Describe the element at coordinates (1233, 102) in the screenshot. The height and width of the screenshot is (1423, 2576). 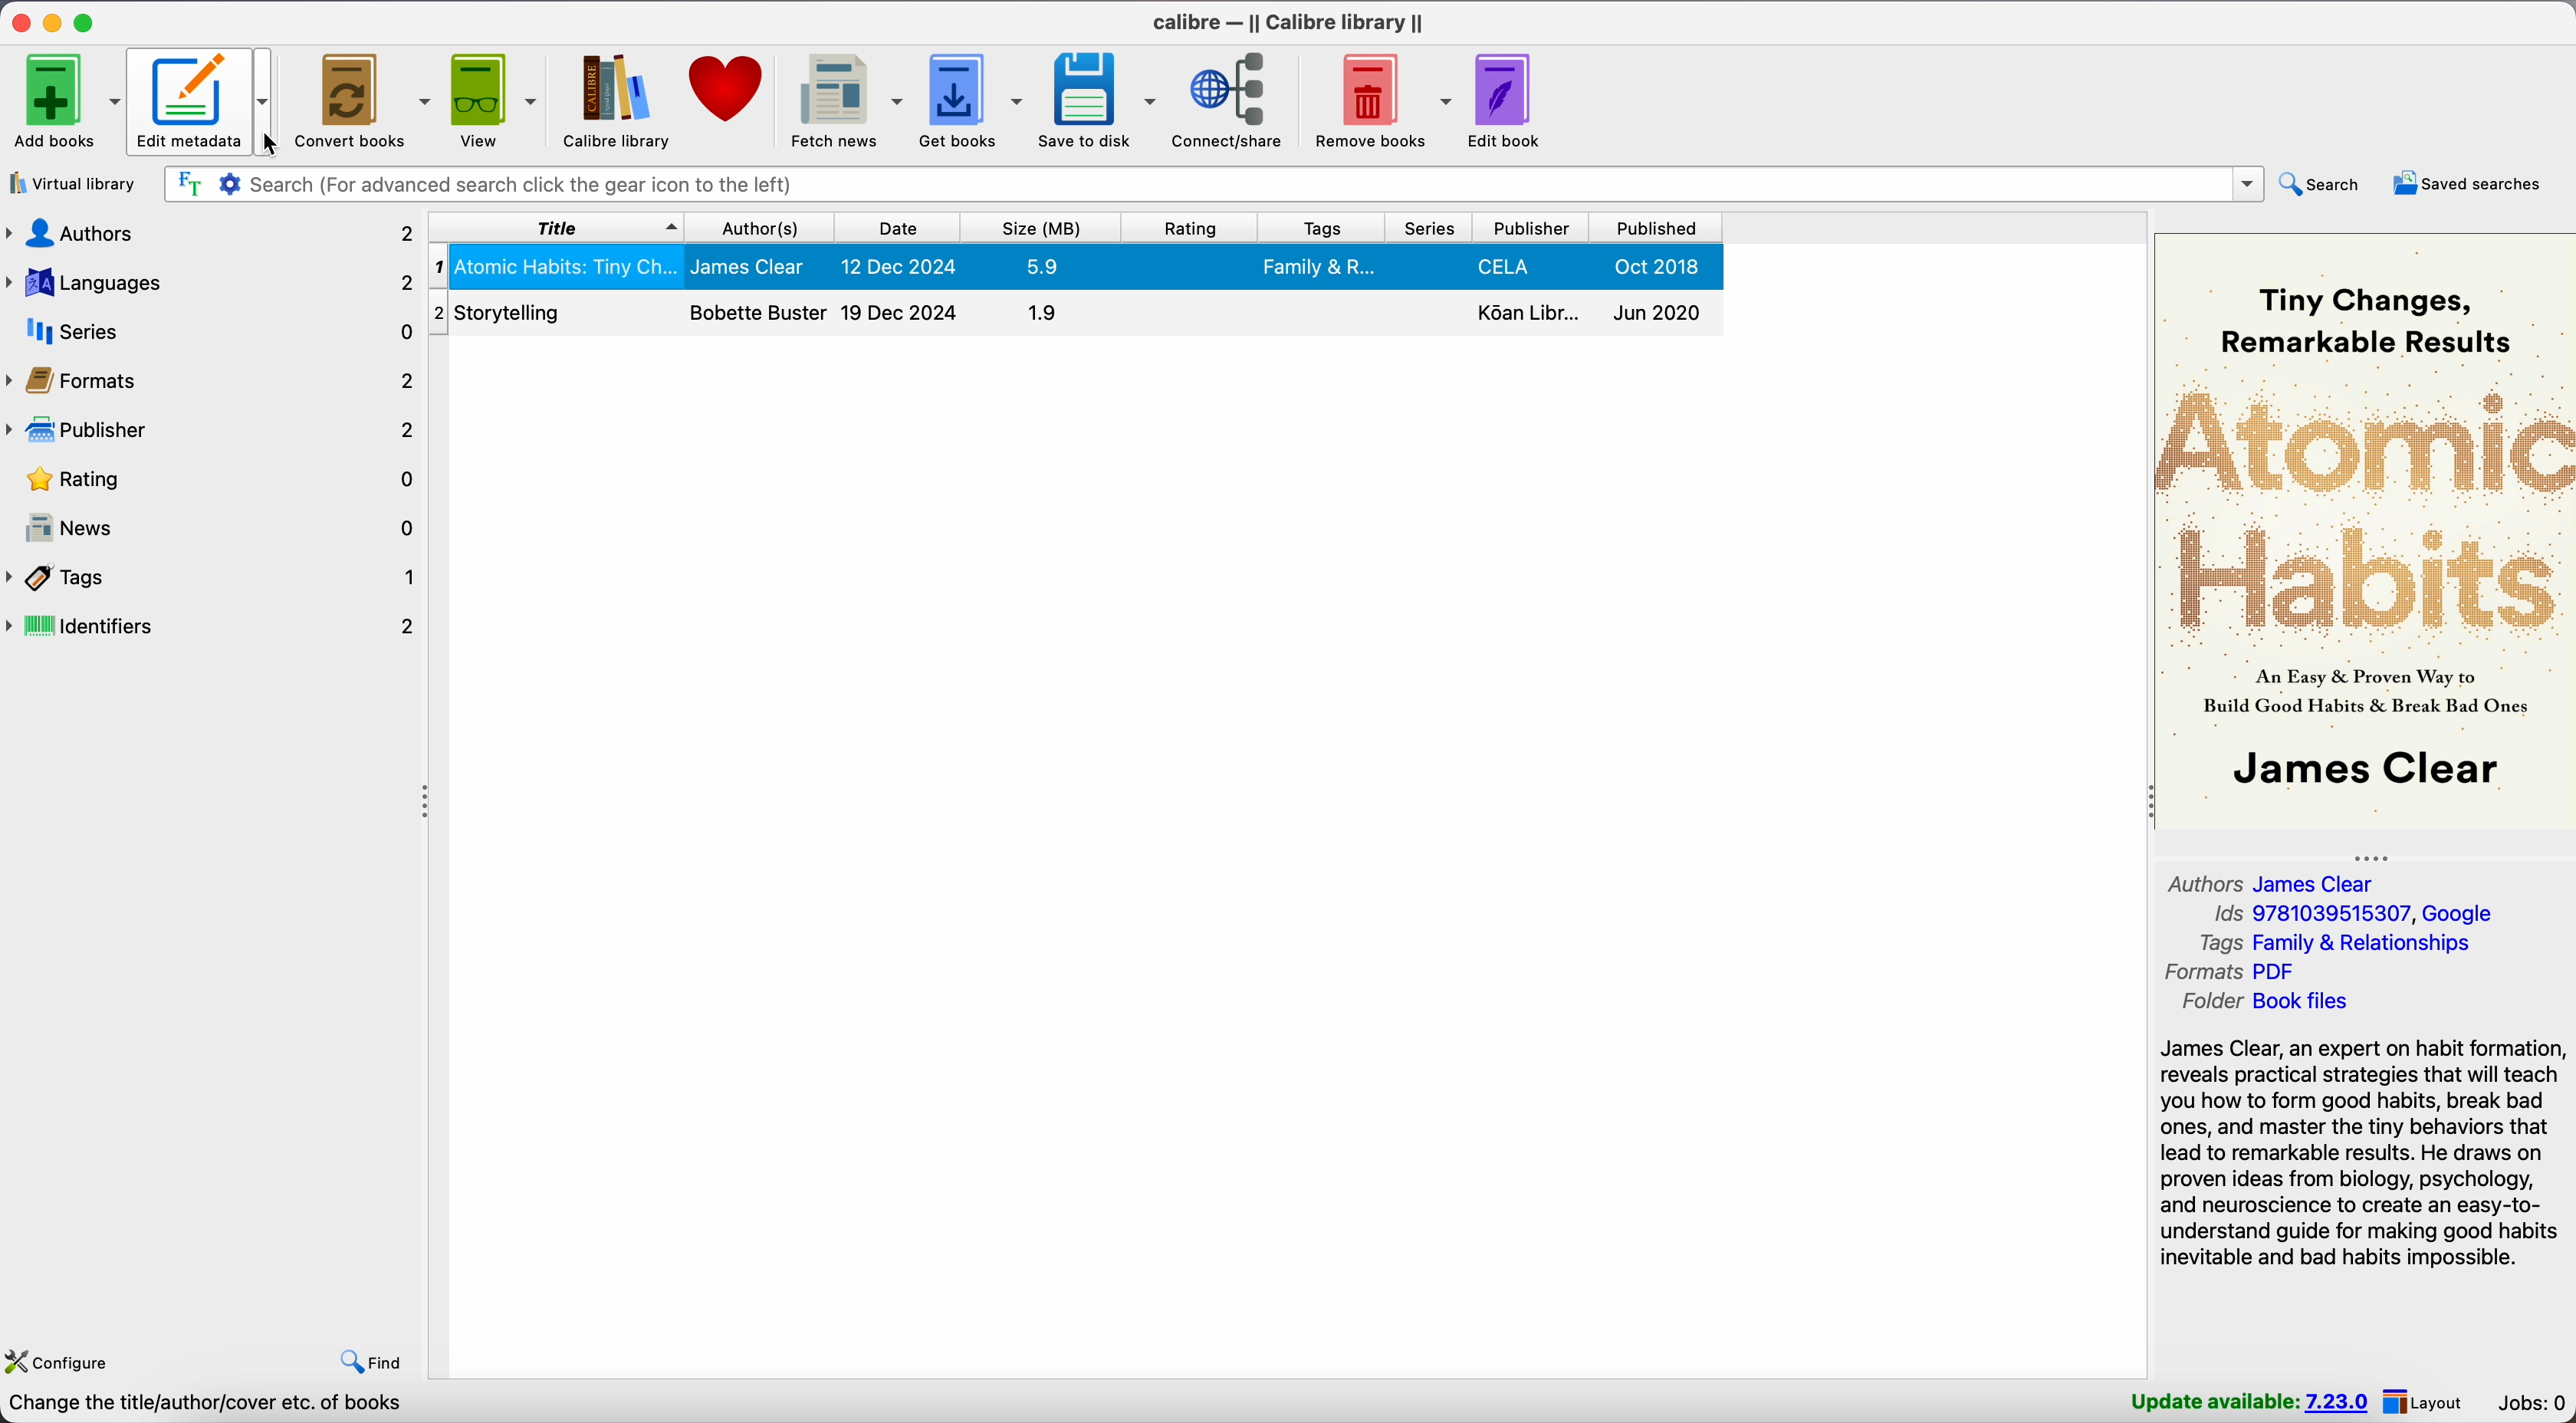
I see `connect/share` at that location.